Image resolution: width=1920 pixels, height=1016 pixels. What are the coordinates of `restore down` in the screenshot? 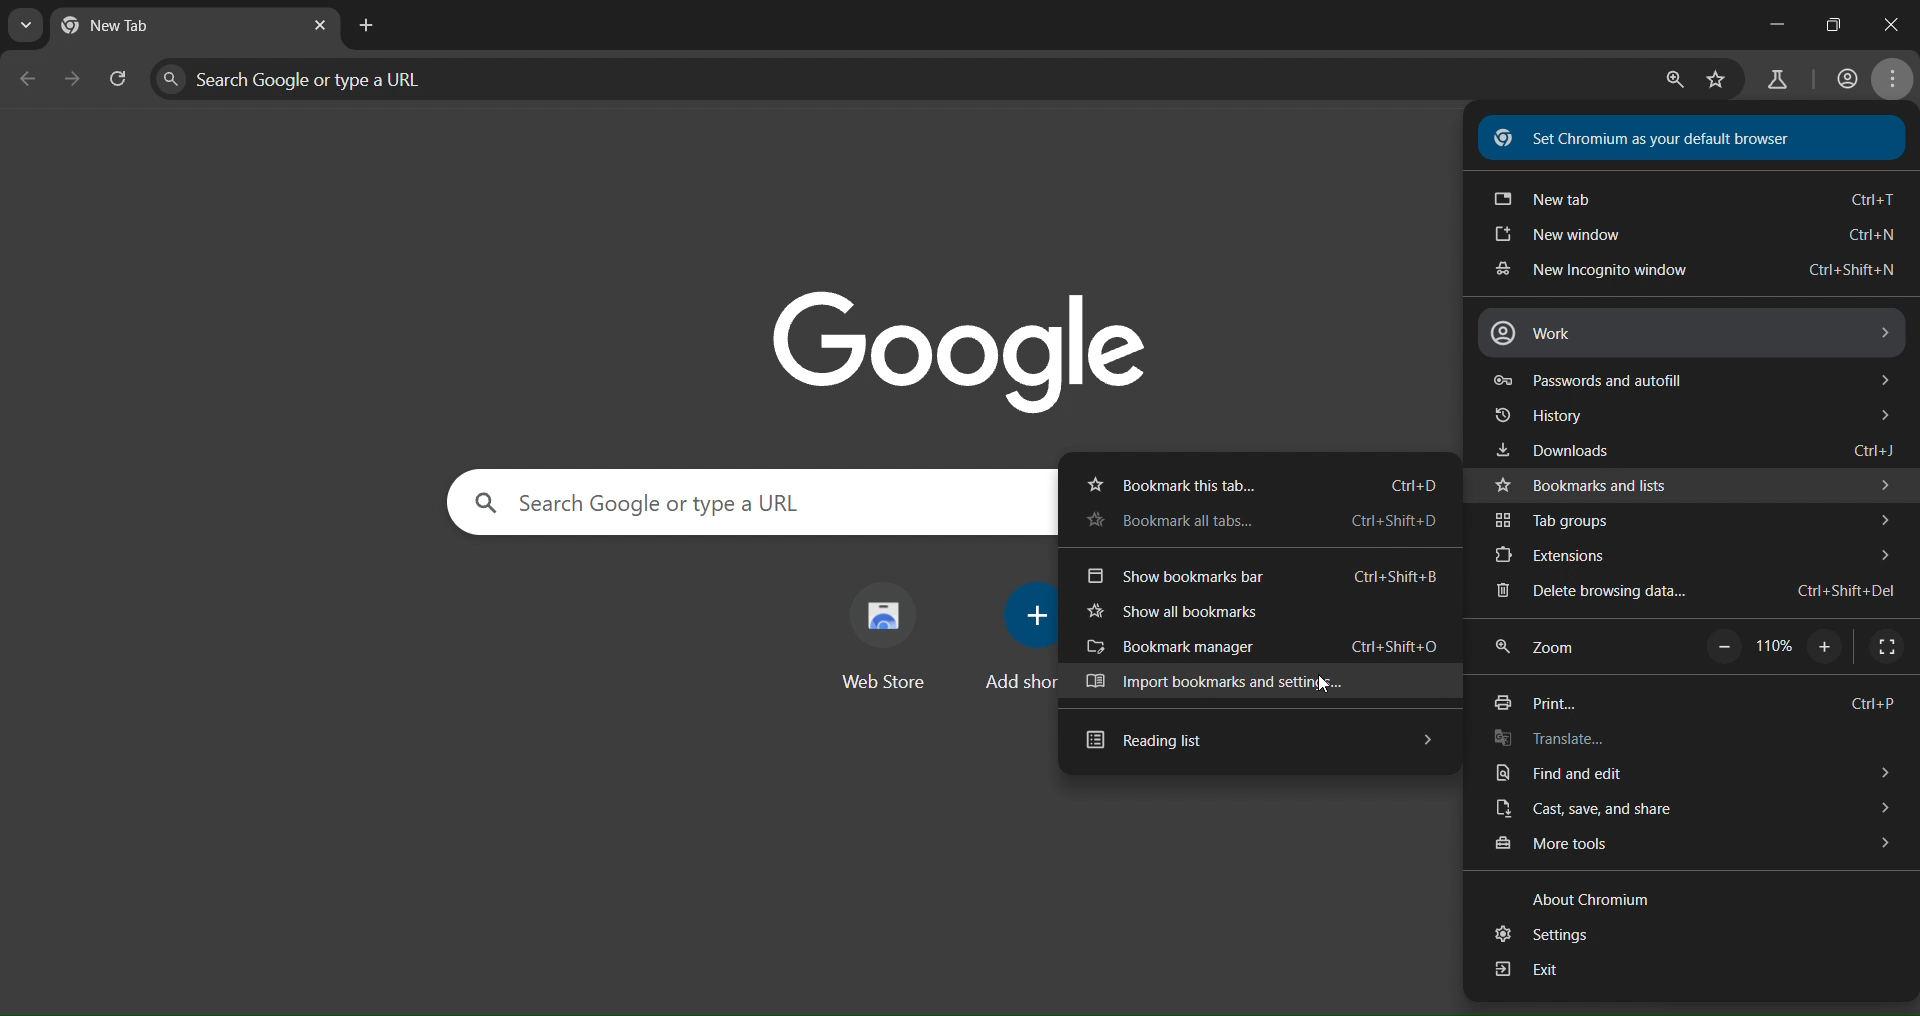 It's located at (1826, 24).